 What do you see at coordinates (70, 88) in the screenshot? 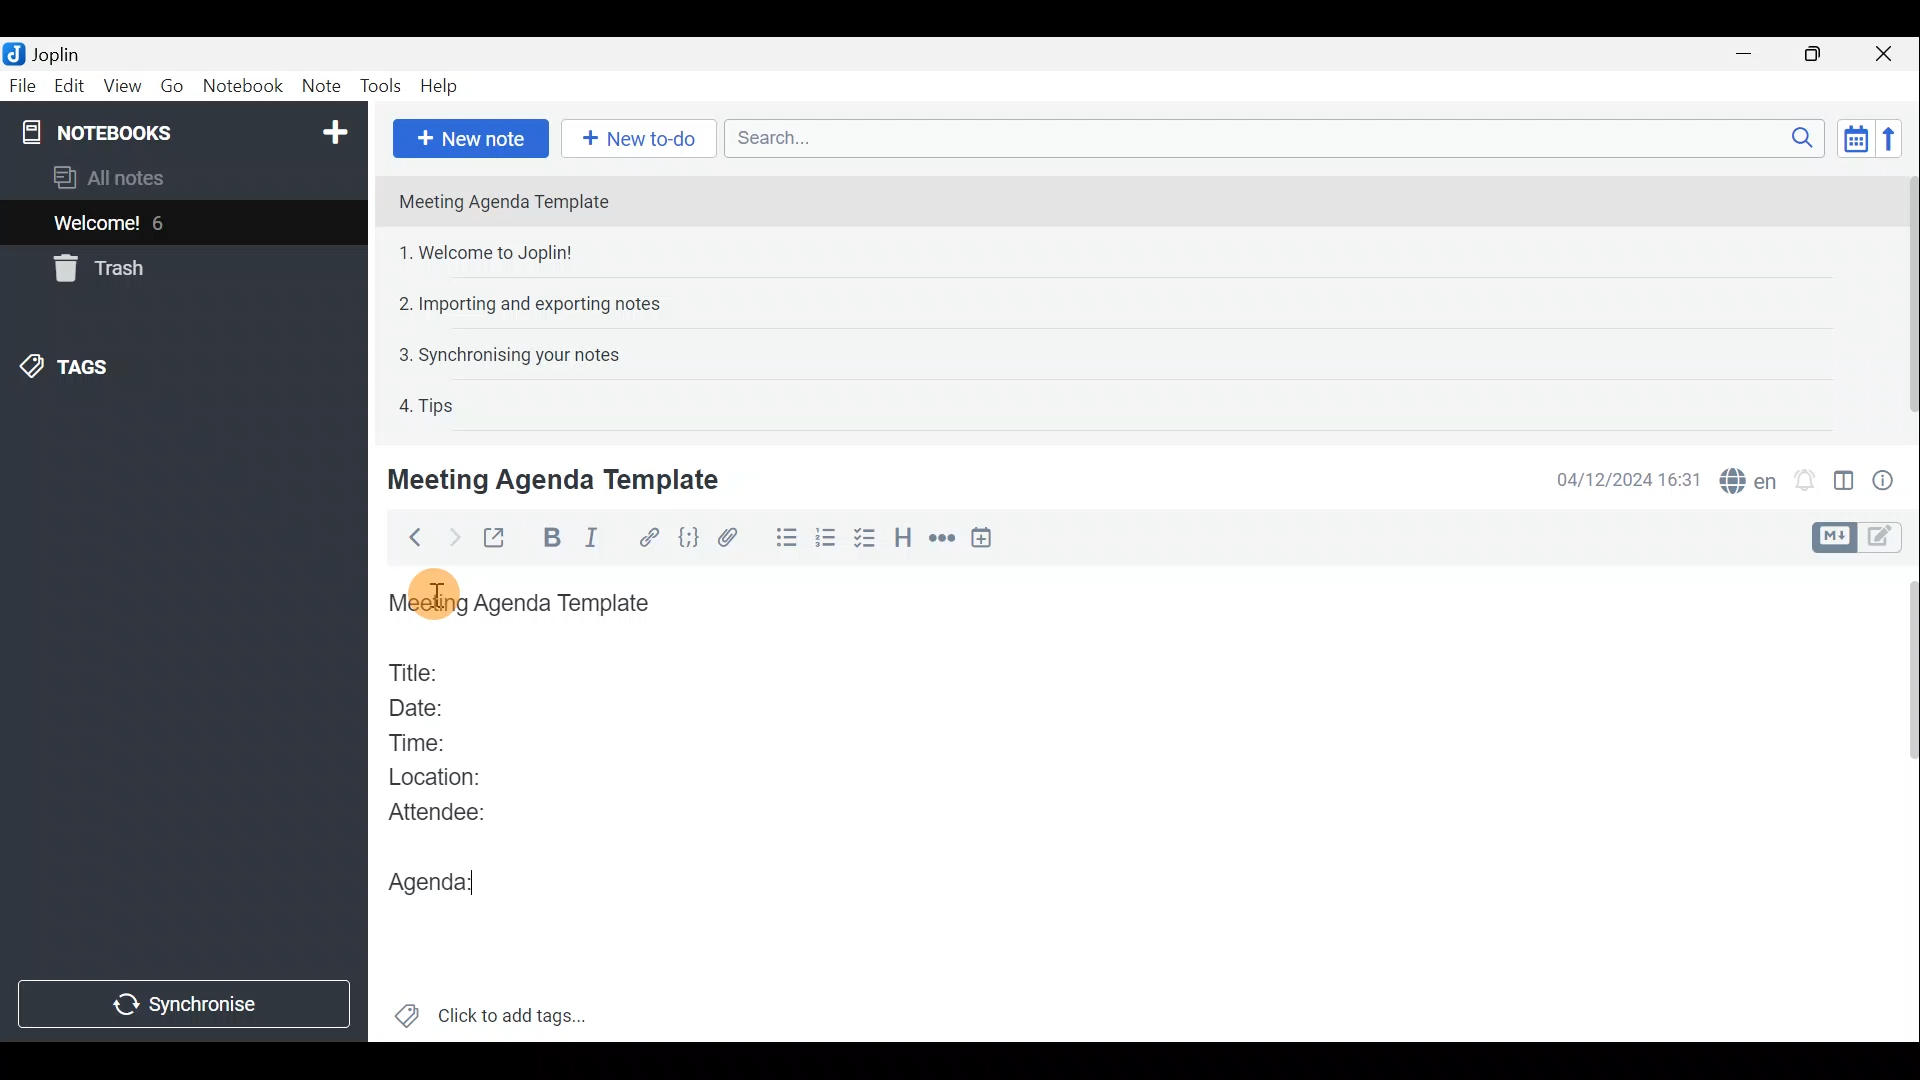
I see `Edit` at bounding box center [70, 88].